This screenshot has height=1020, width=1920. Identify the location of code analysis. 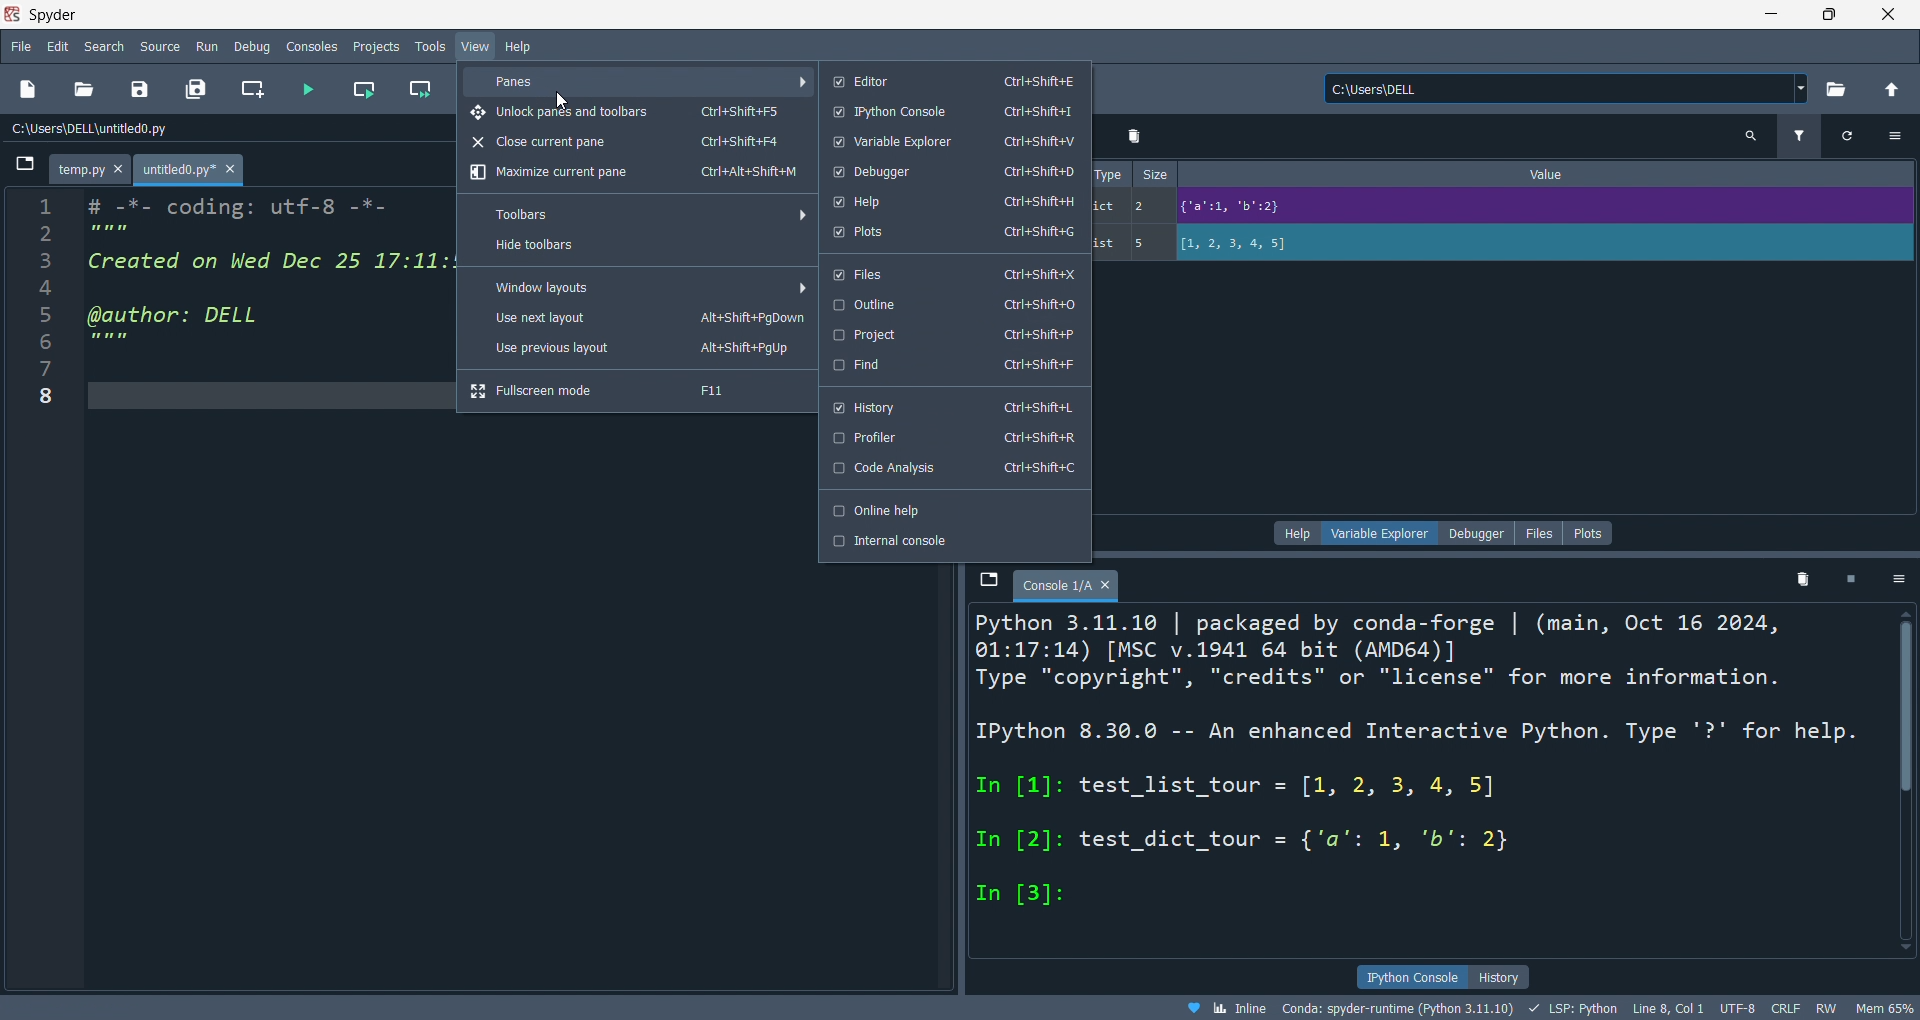
(952, 471).